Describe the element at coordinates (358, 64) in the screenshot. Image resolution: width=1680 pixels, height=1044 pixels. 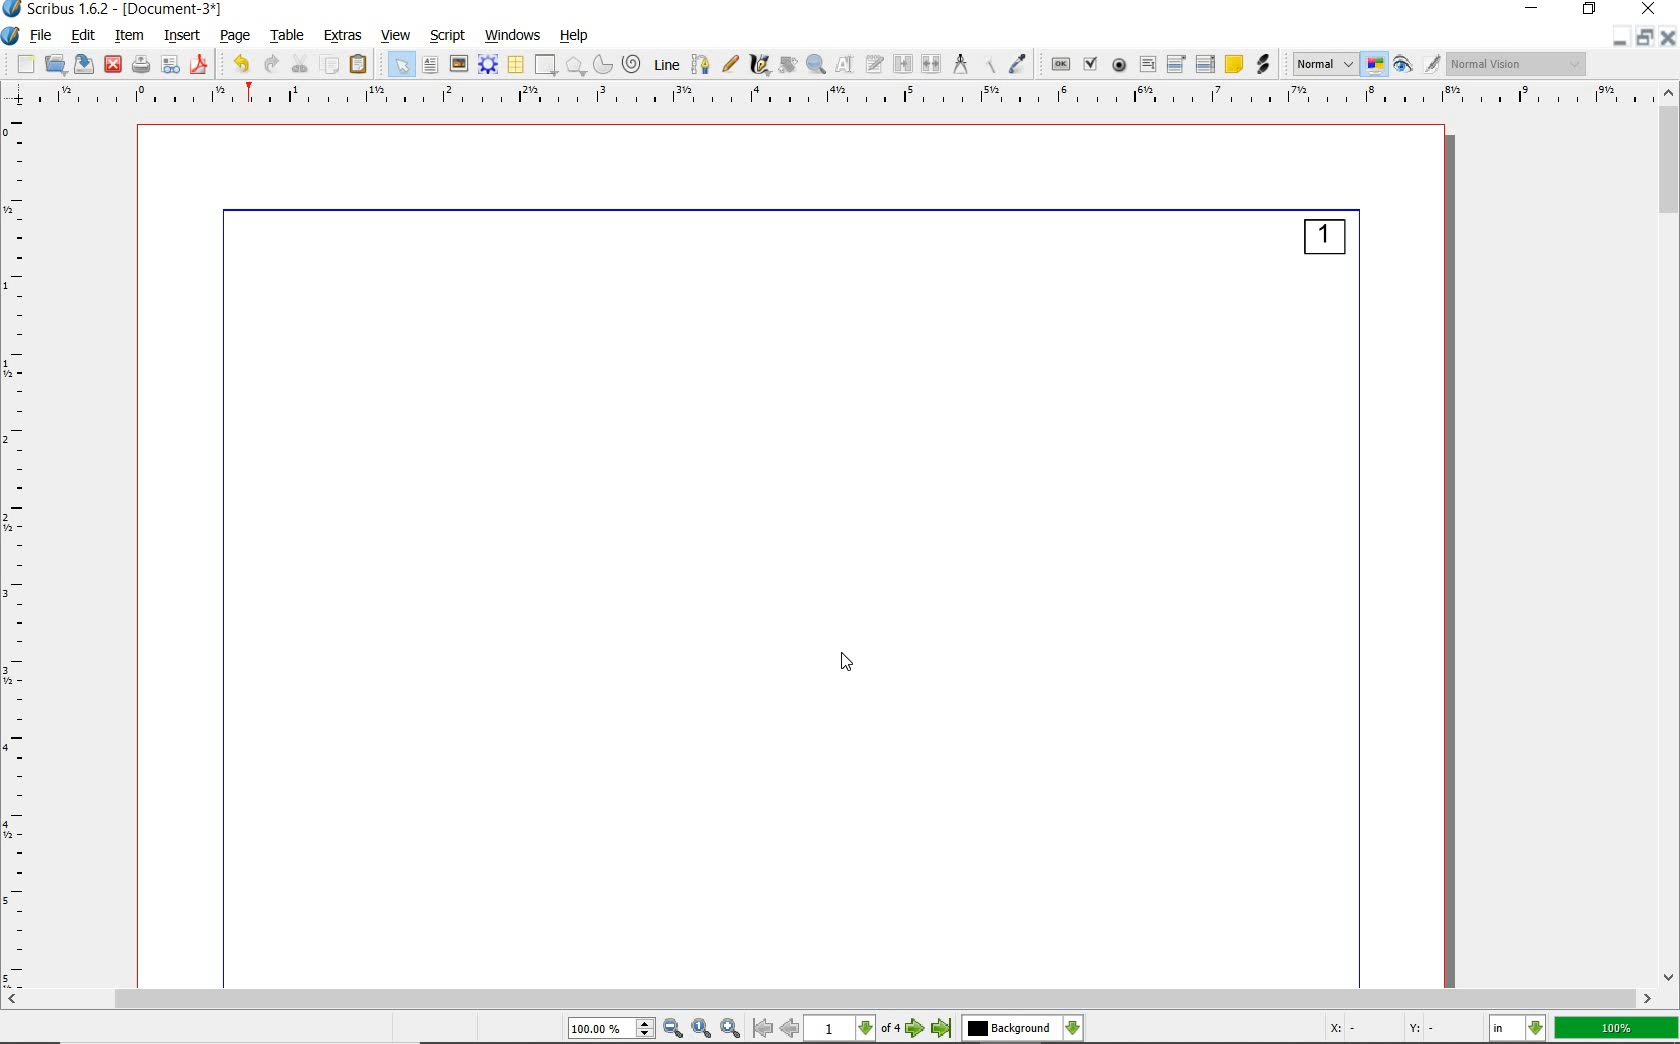
I see `paste` at that location.